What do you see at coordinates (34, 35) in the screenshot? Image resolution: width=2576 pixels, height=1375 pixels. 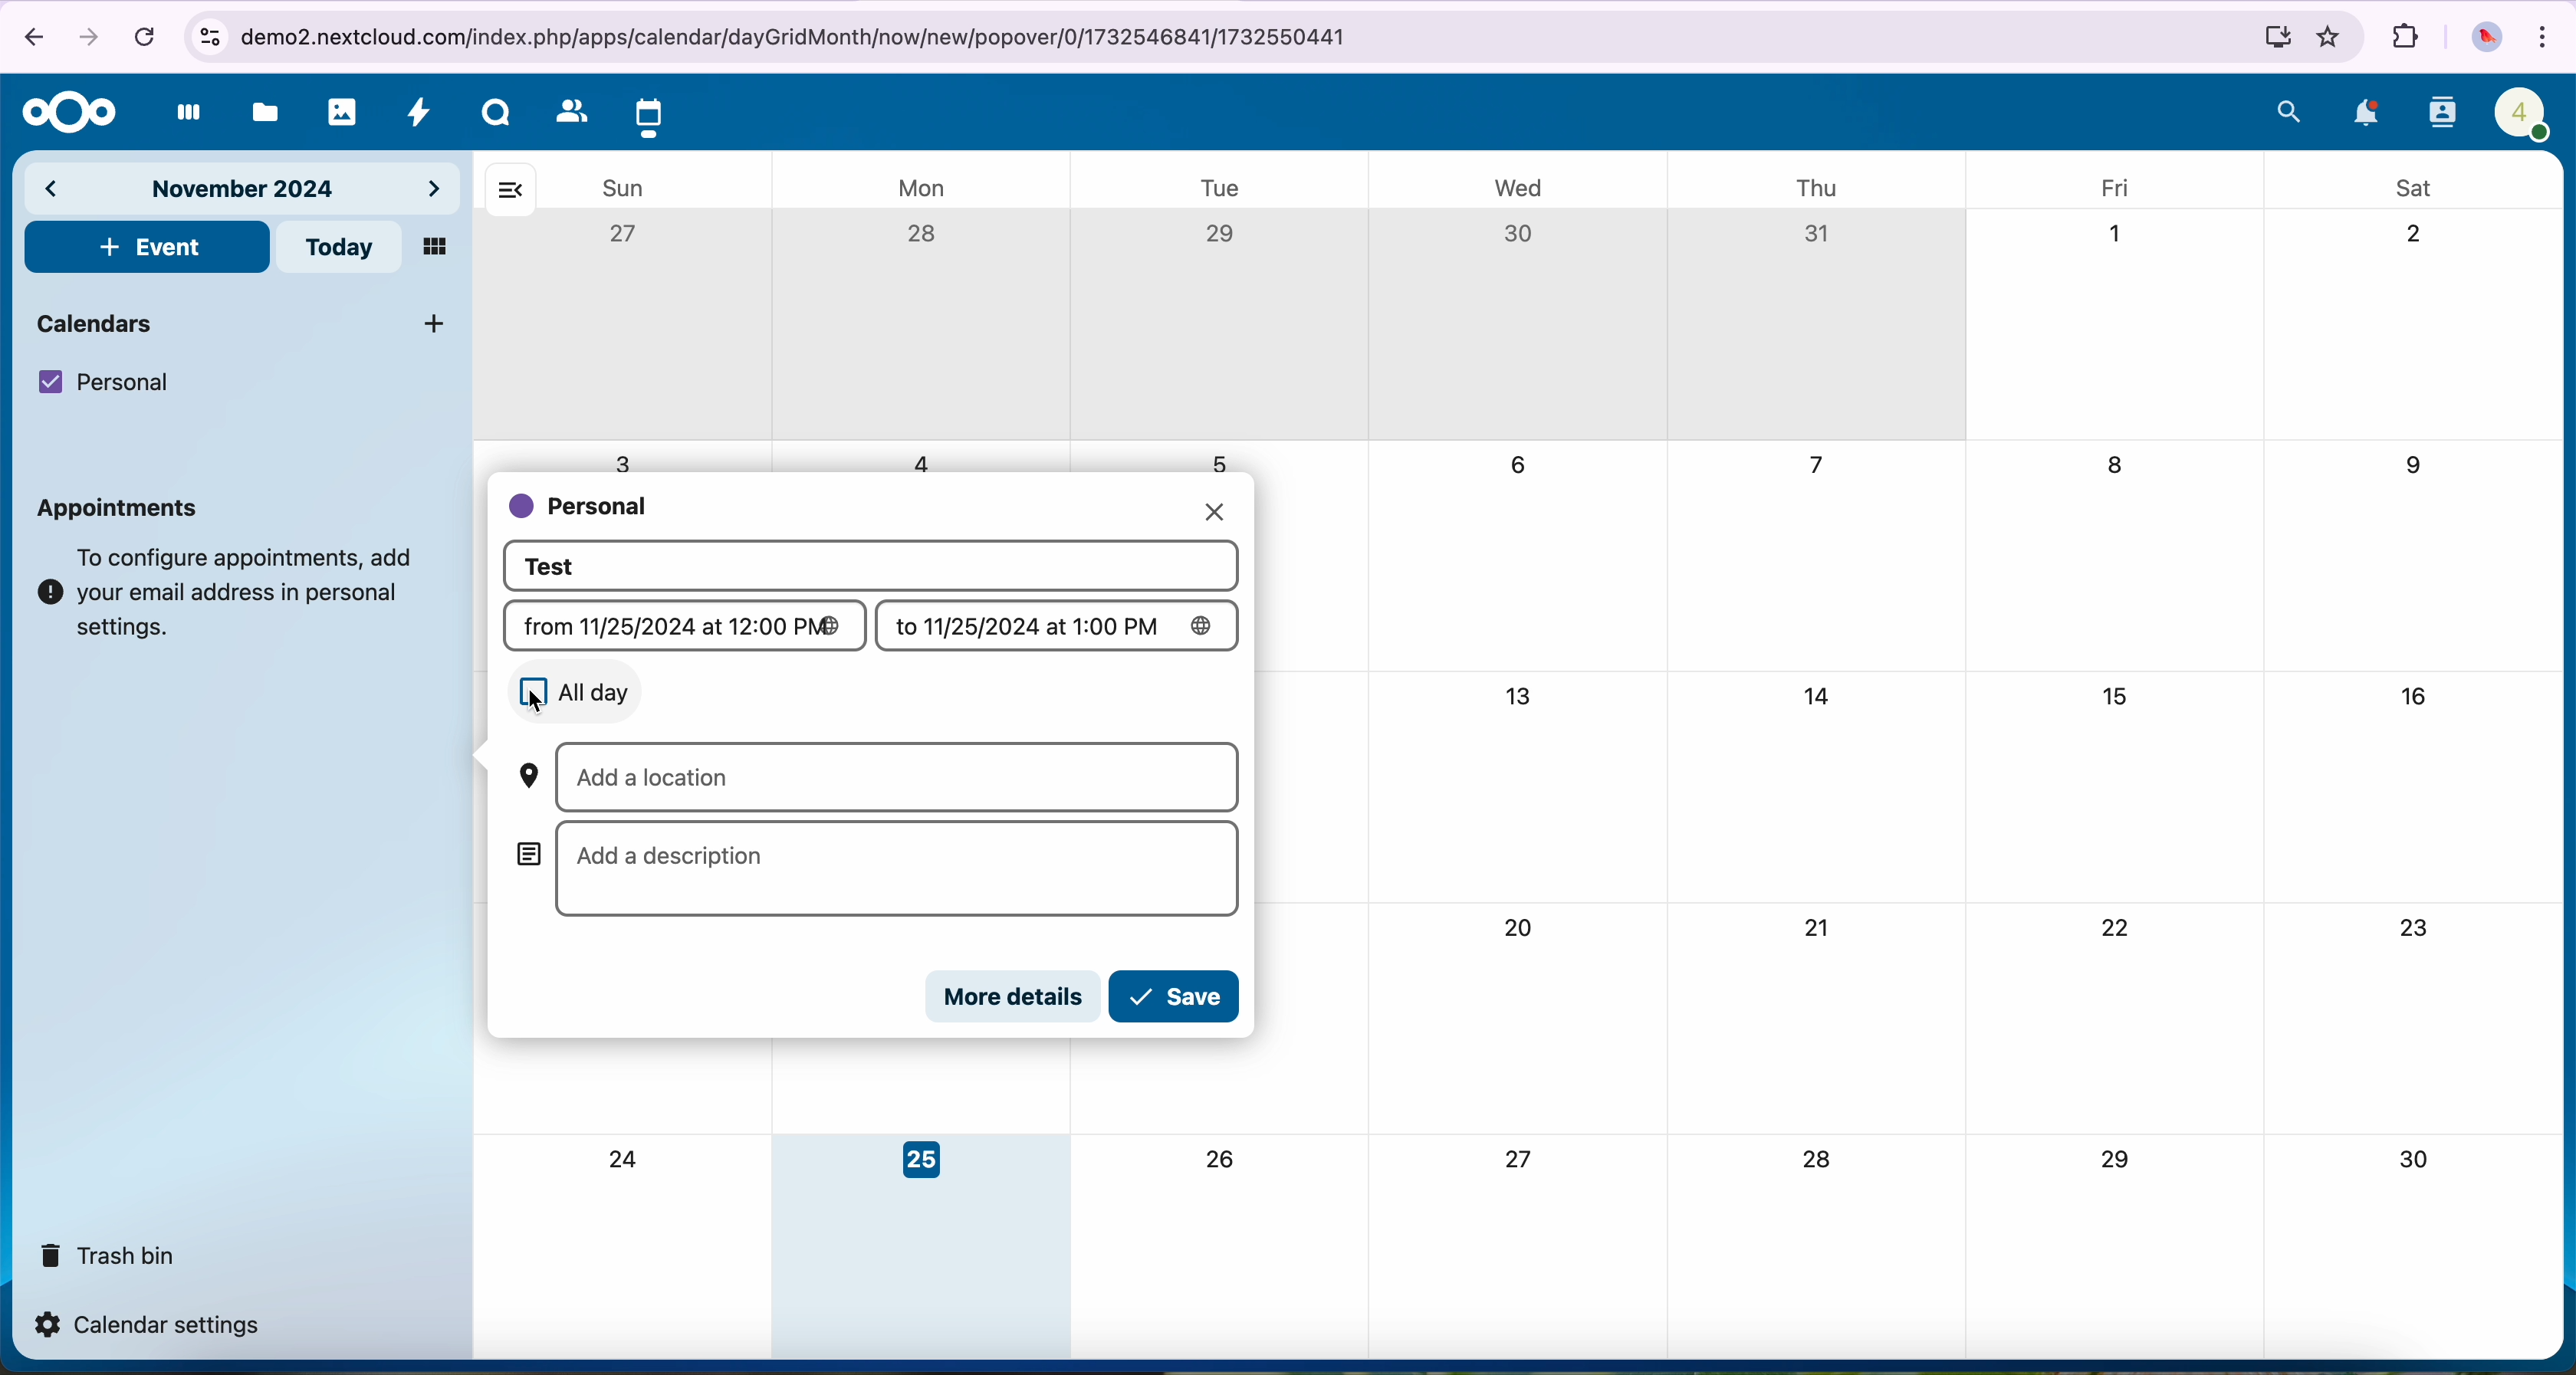 I see `navigate back` at bounding box center [34, 35].